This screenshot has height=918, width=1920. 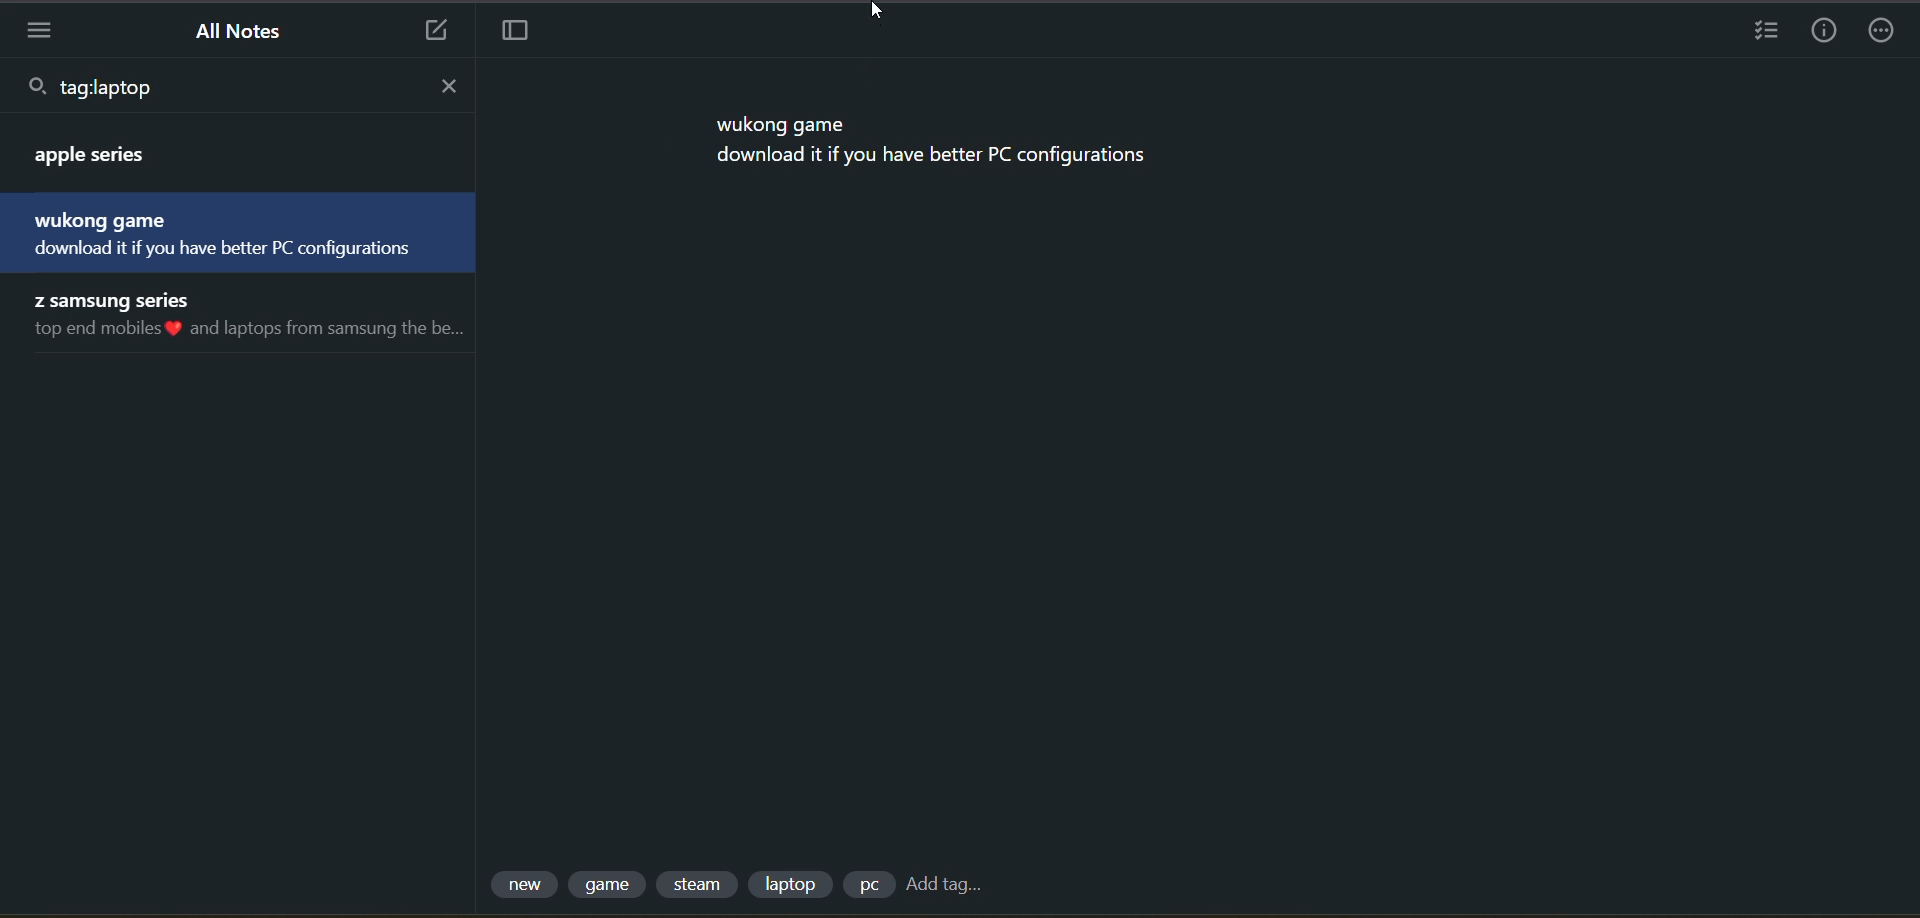 I want to click on cursor, so click(x=881, y=14).